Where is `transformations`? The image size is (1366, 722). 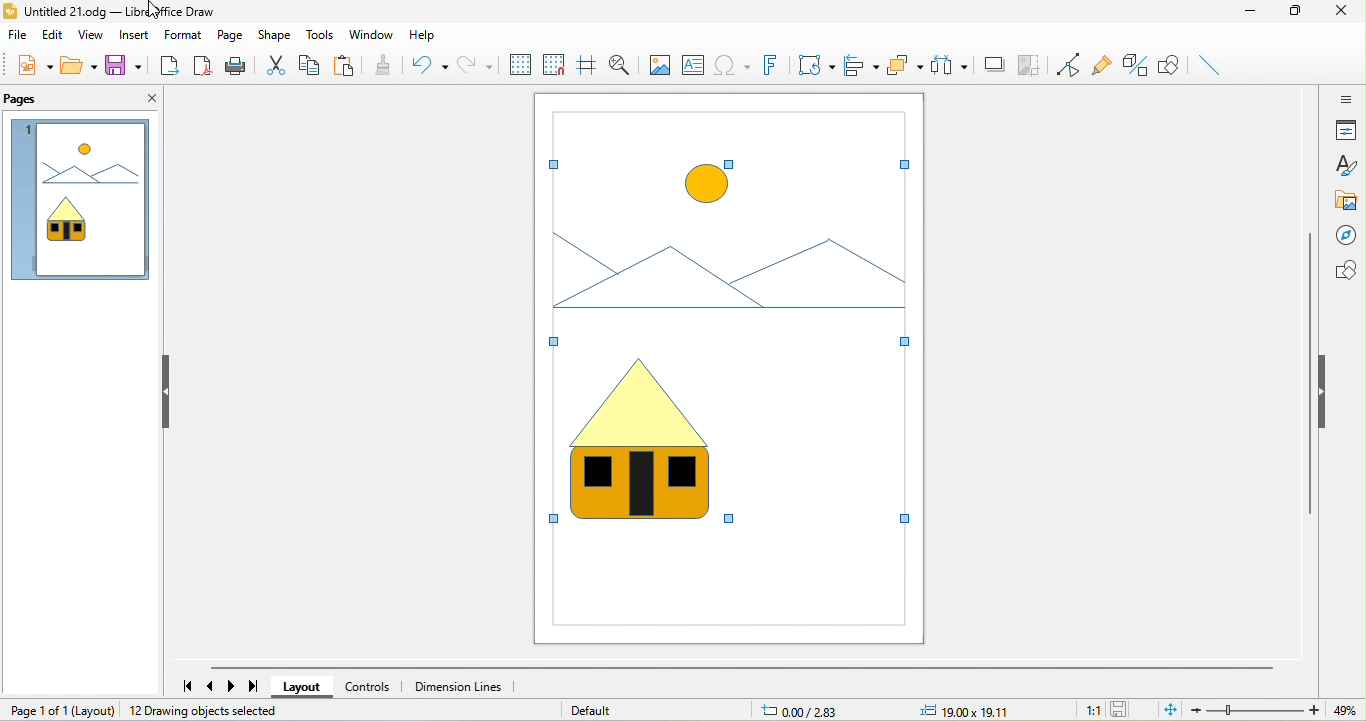 transformations is located at coordinates (818, 66).